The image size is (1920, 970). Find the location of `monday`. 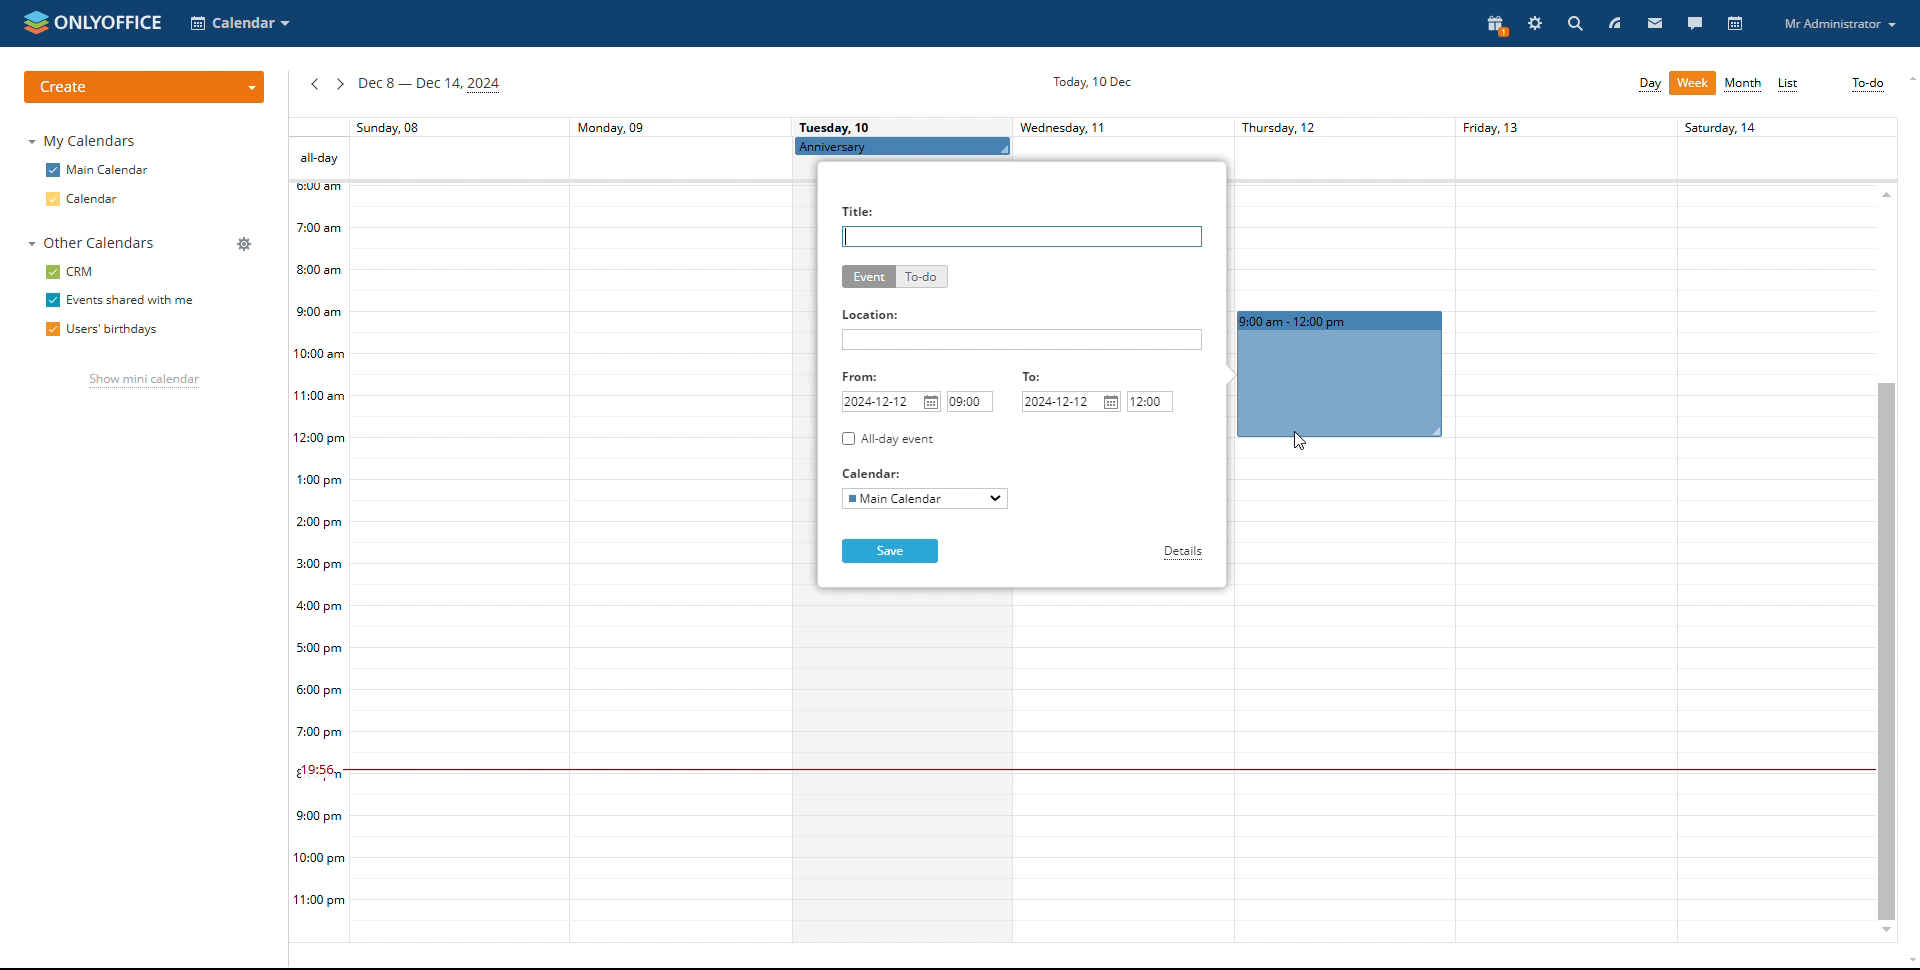

monday is located at coordinates (677, 529).